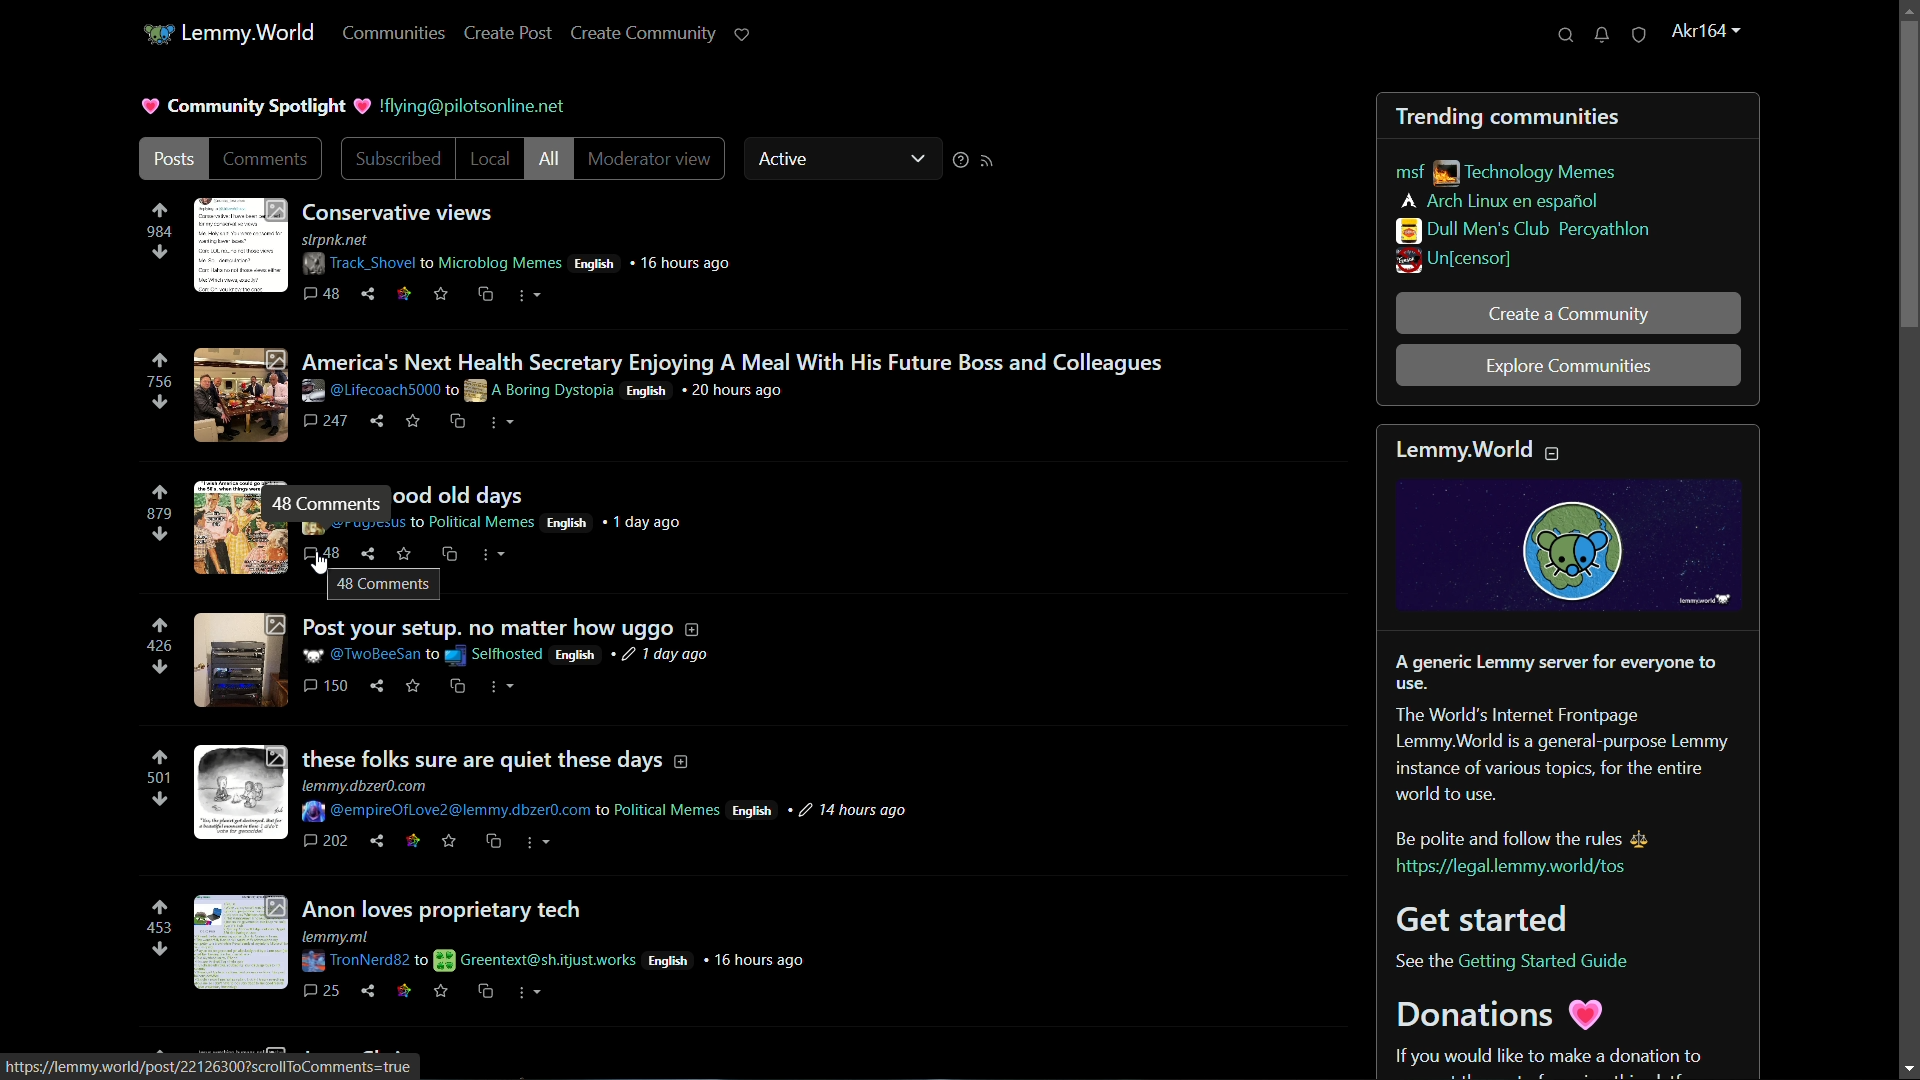 The height and width of the screenshot is (1080, 1920). I want to click on 48 comments pop up, so click(328, 502).